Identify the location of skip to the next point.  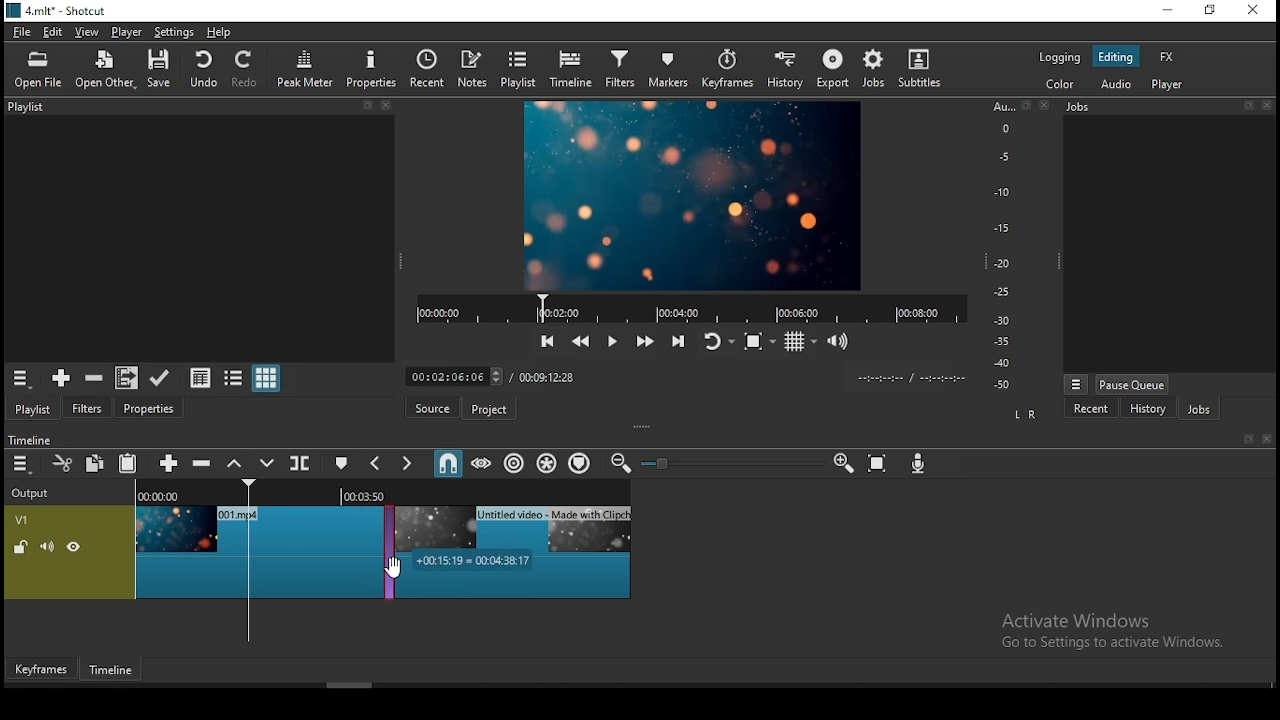
(679, 342).